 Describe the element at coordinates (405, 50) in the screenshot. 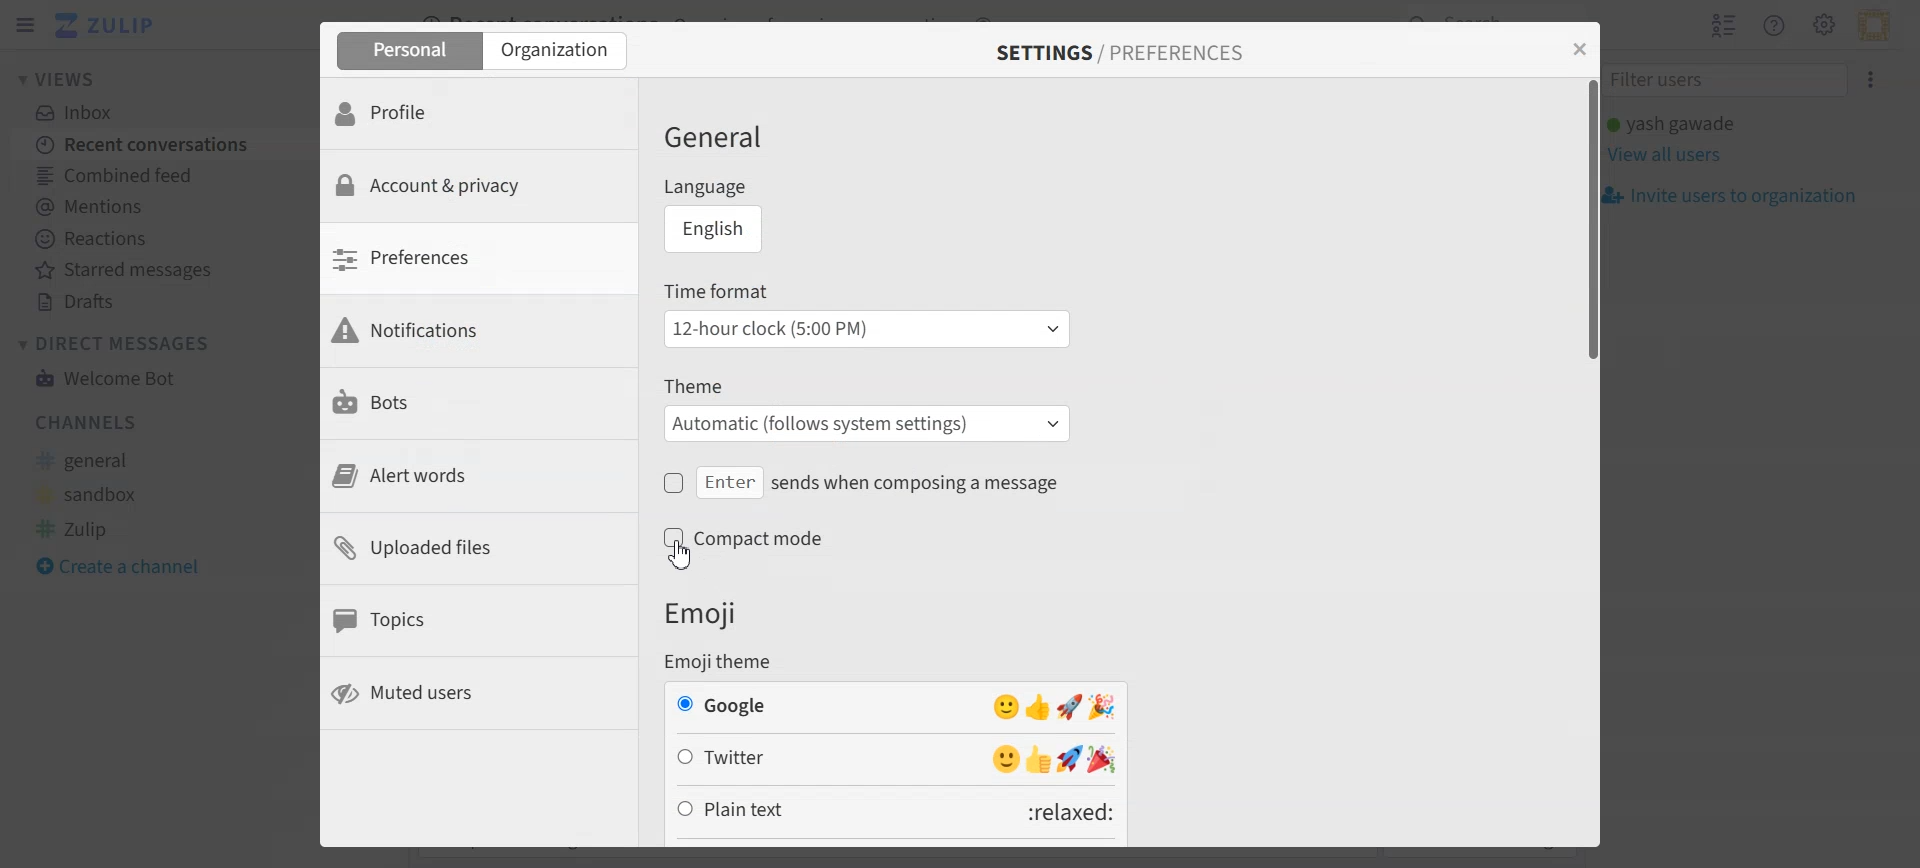

I see `Personal` at that location.